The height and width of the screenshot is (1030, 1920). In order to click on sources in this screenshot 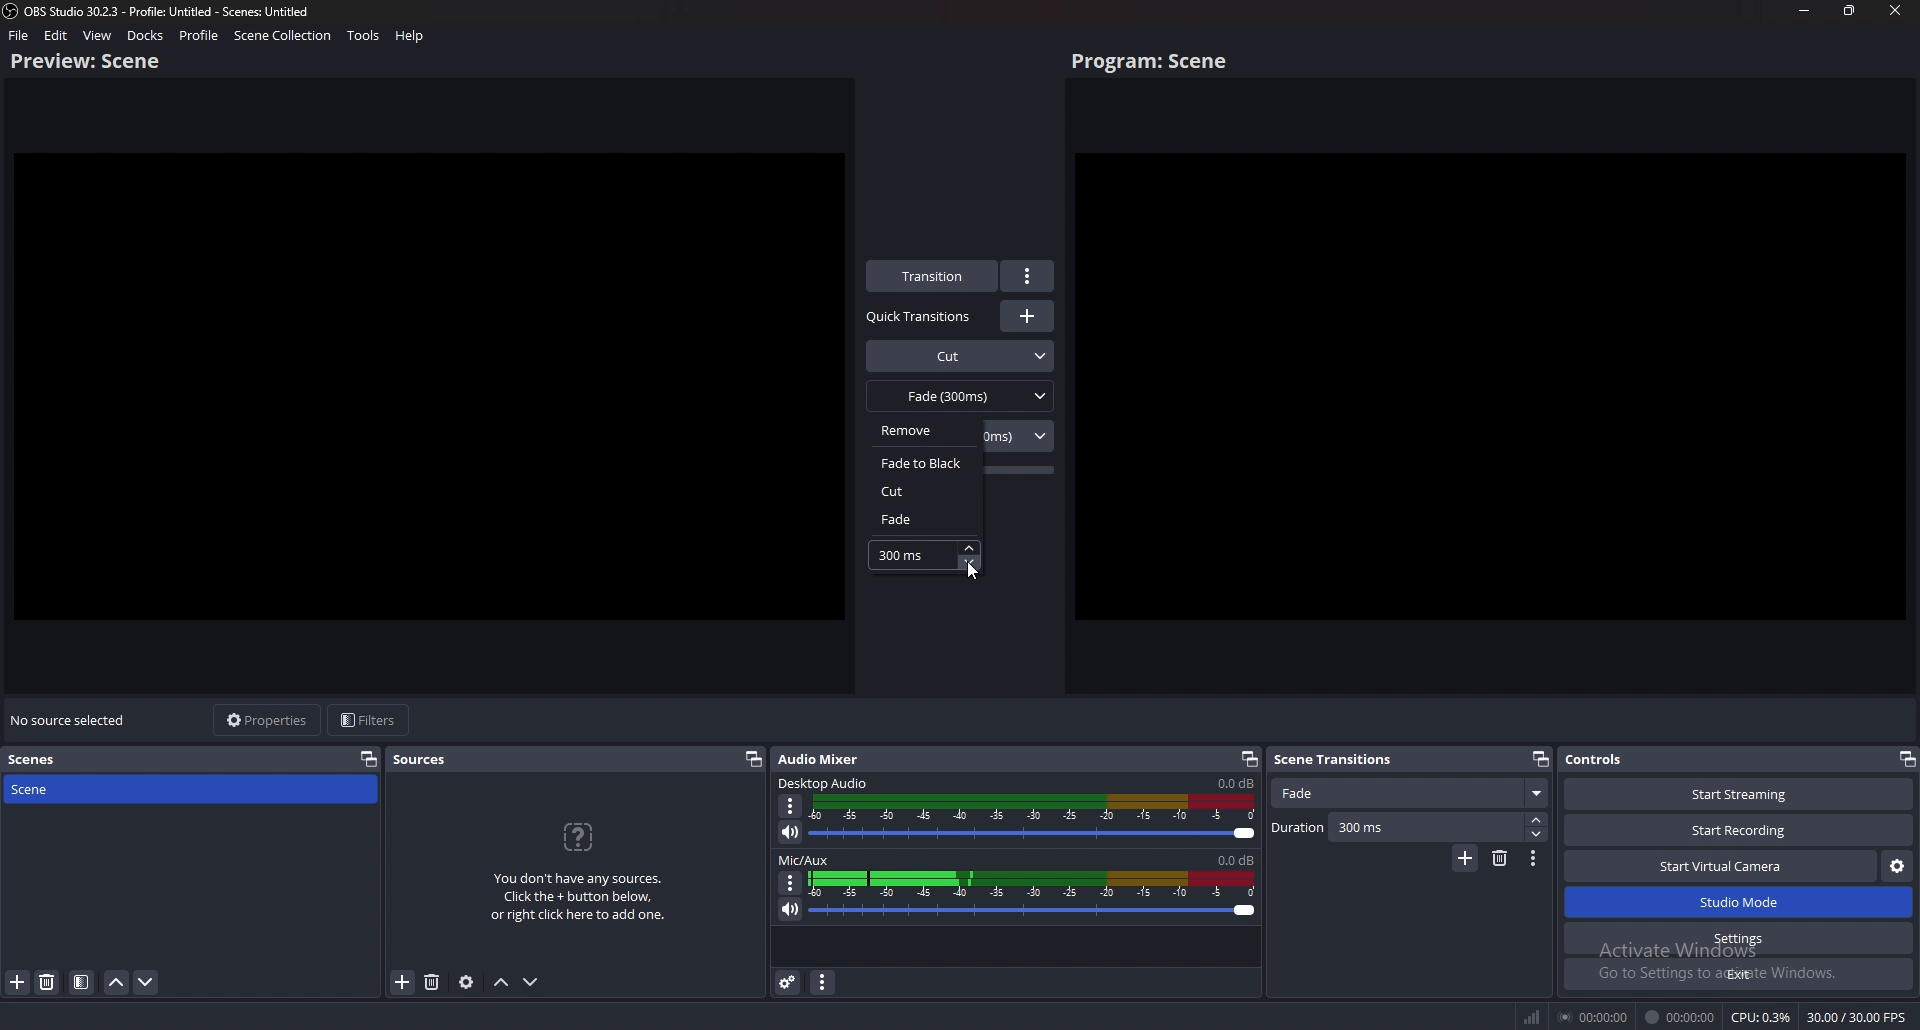, I will do `click(421, 760)`.